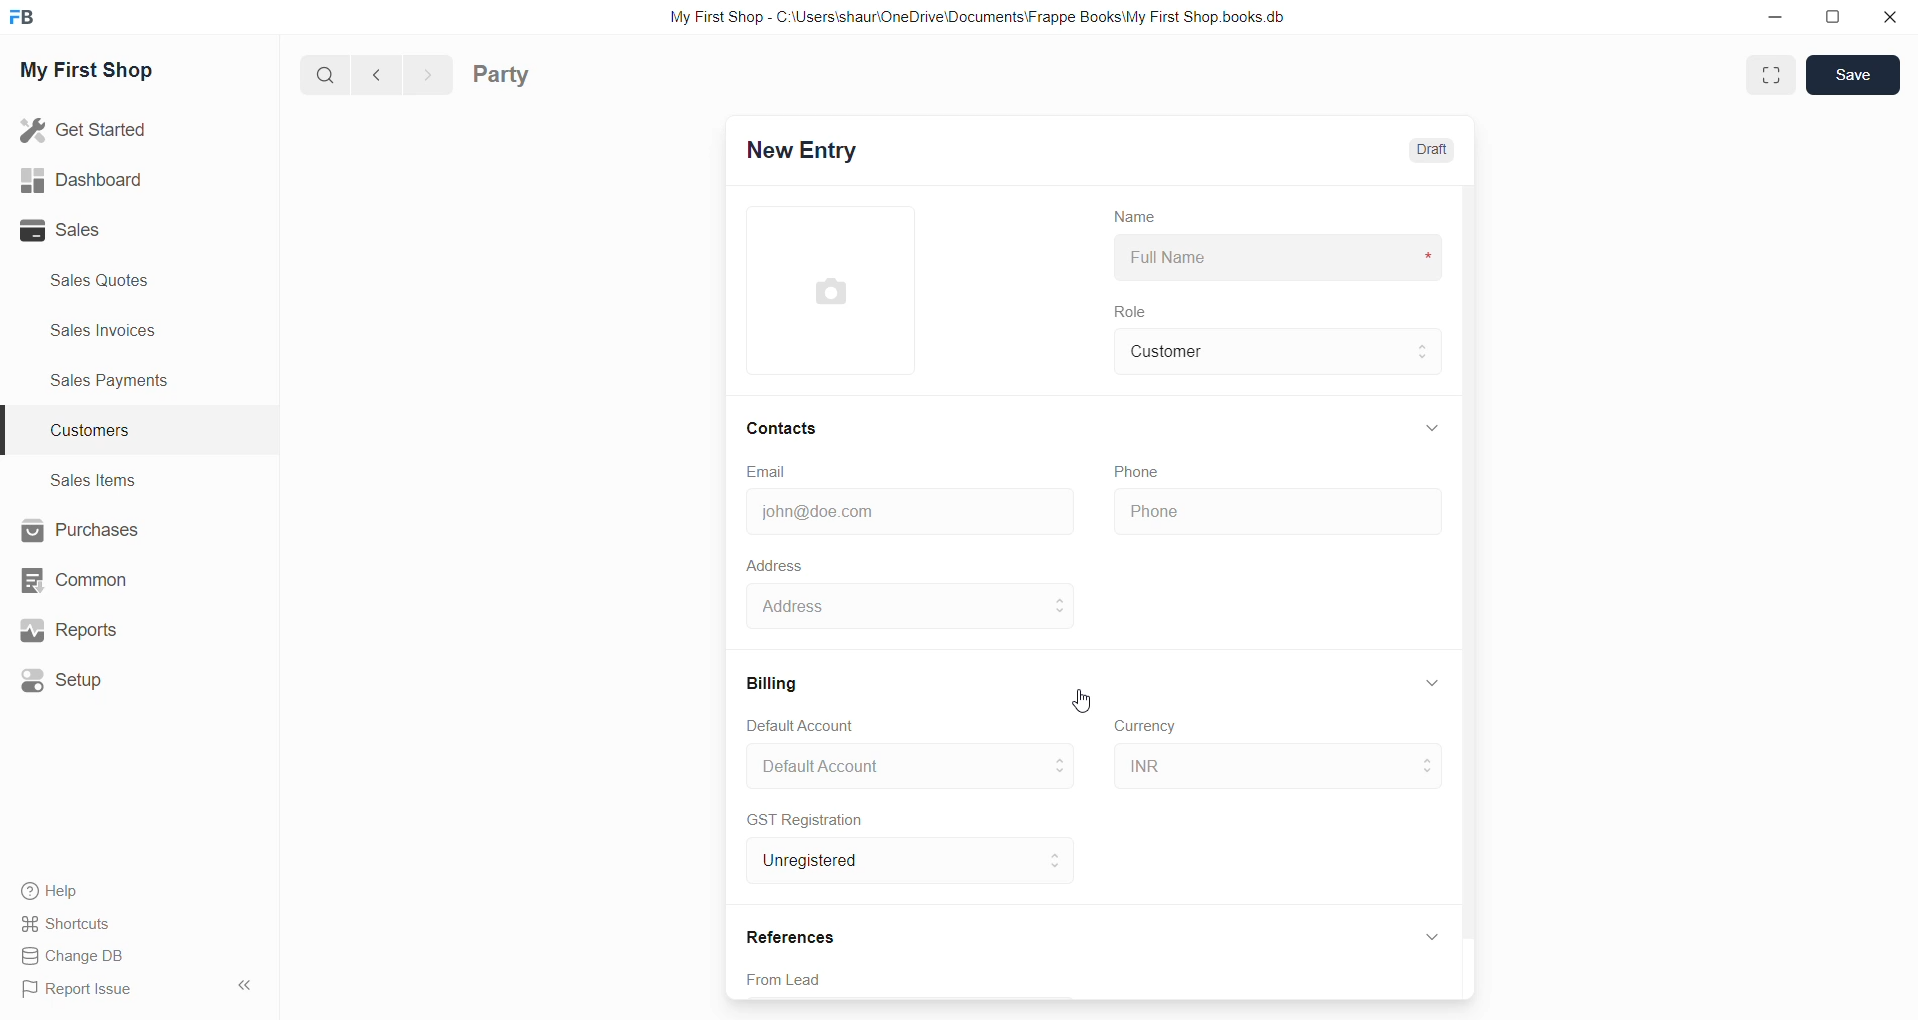 The width and height of the screenshot is (1918, 1020). What do you see at coordinates (77, 955) in the screenshot?
I see ` Change DB` at bounding box center [77, 955].